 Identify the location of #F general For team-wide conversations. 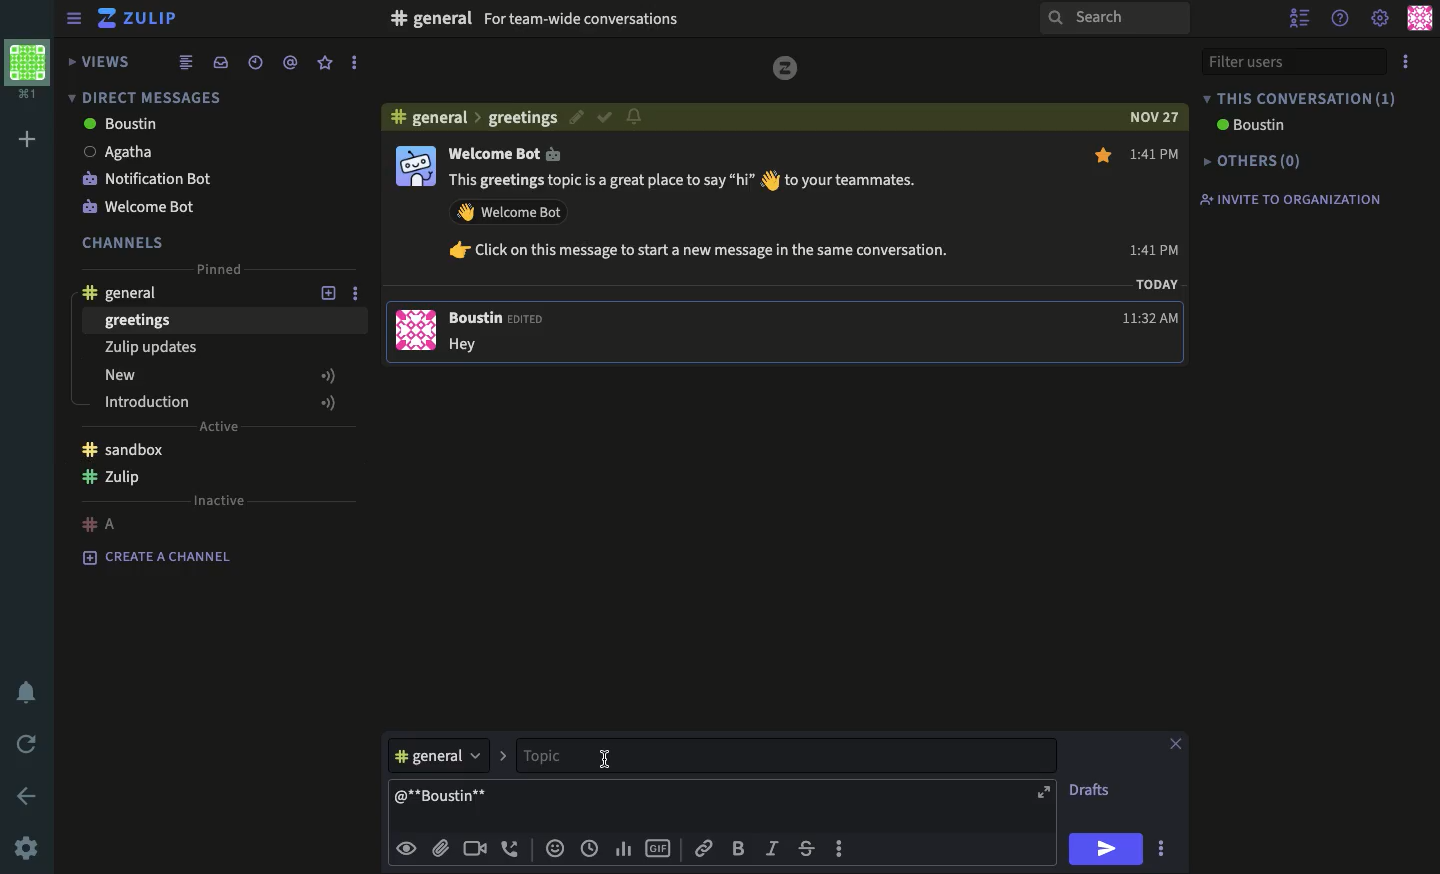
(624, 17).